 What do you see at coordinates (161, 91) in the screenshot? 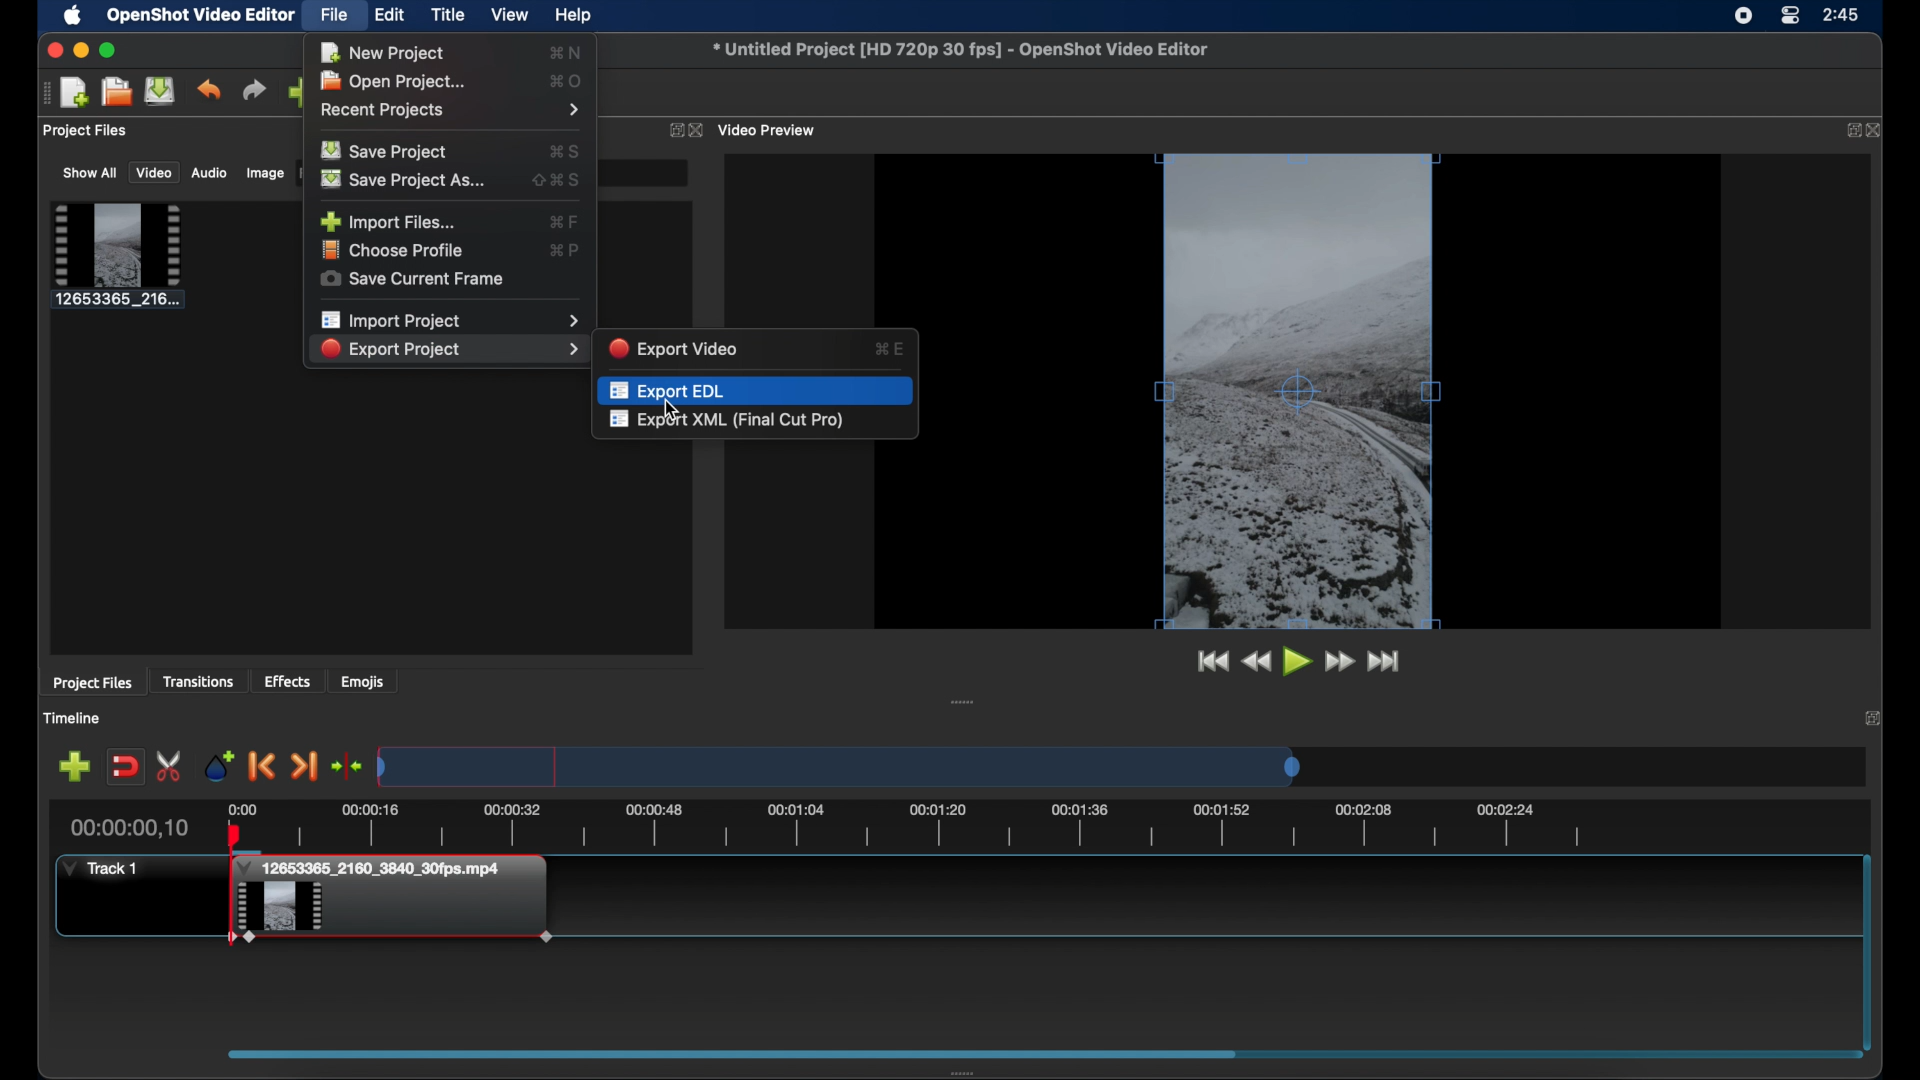
I see `save project` at bounding box center [161, 91].